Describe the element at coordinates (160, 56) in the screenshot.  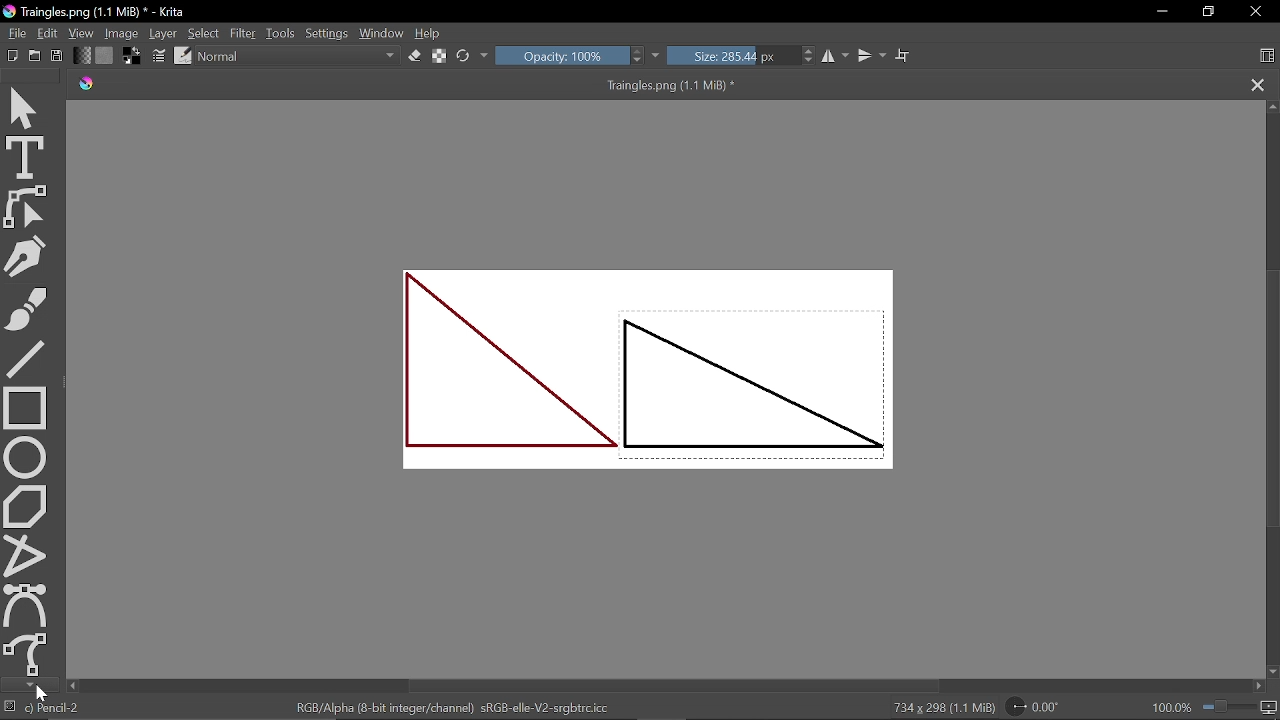
I see `Edit brush settings` at that location.